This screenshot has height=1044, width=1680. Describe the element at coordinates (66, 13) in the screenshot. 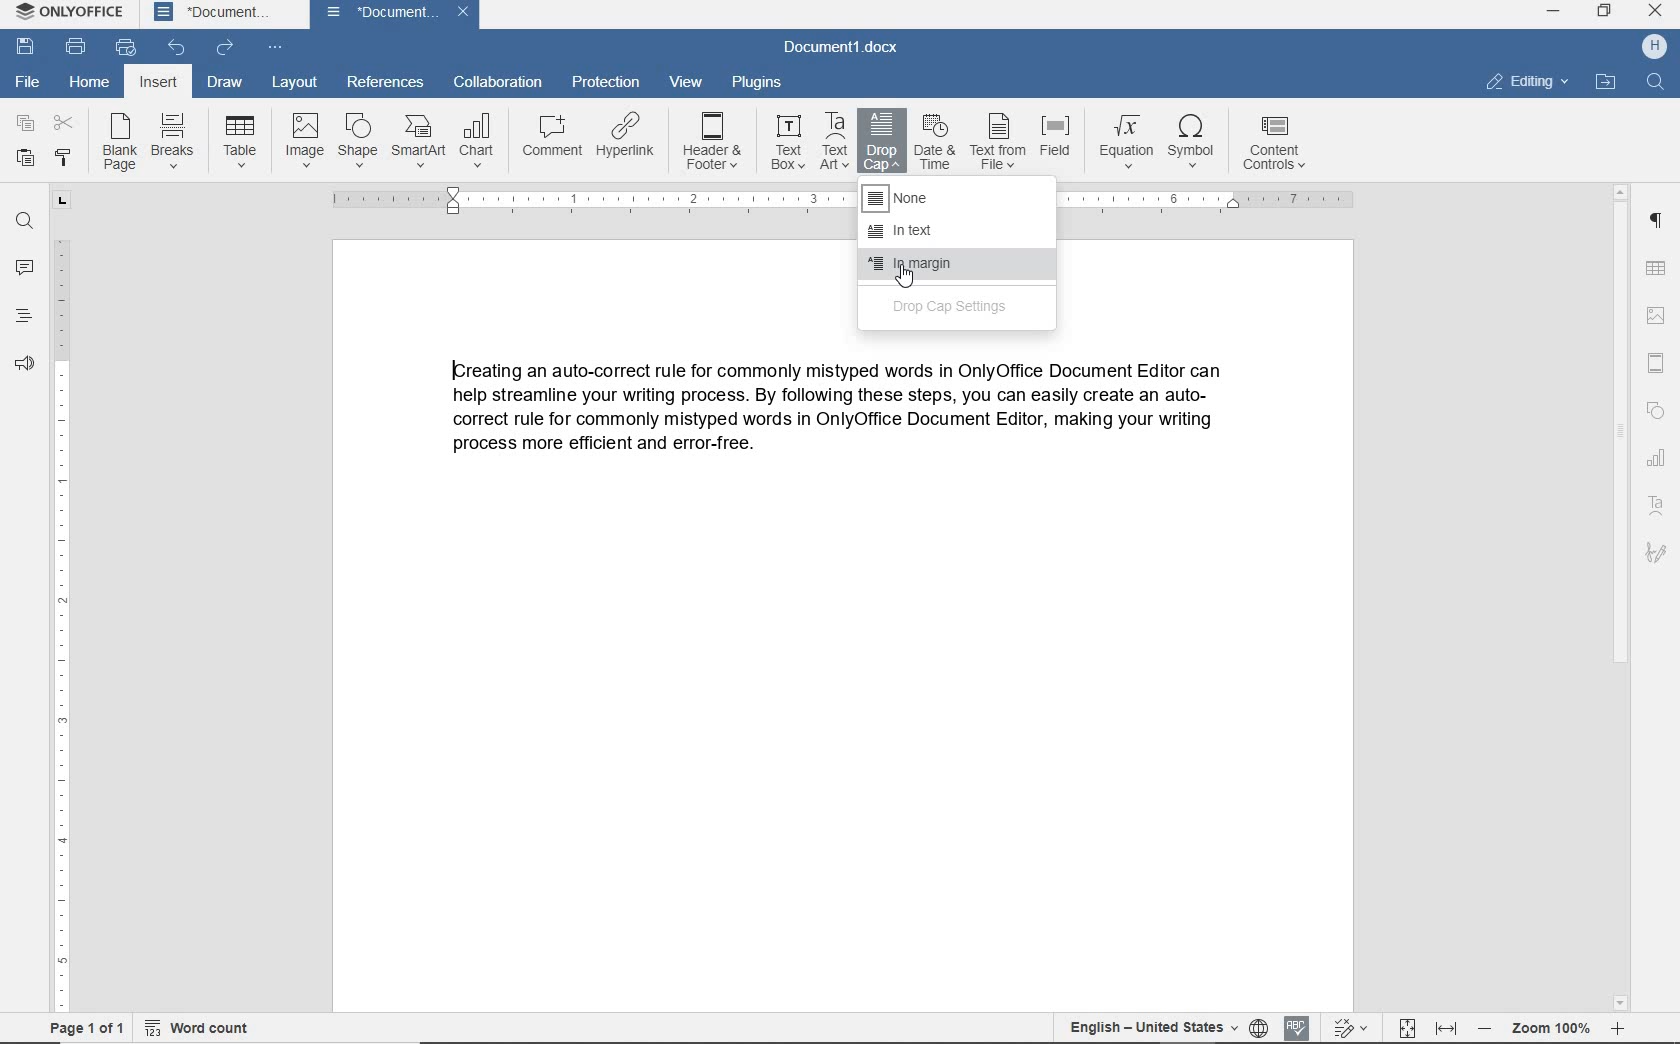

I see `system name` at that location.